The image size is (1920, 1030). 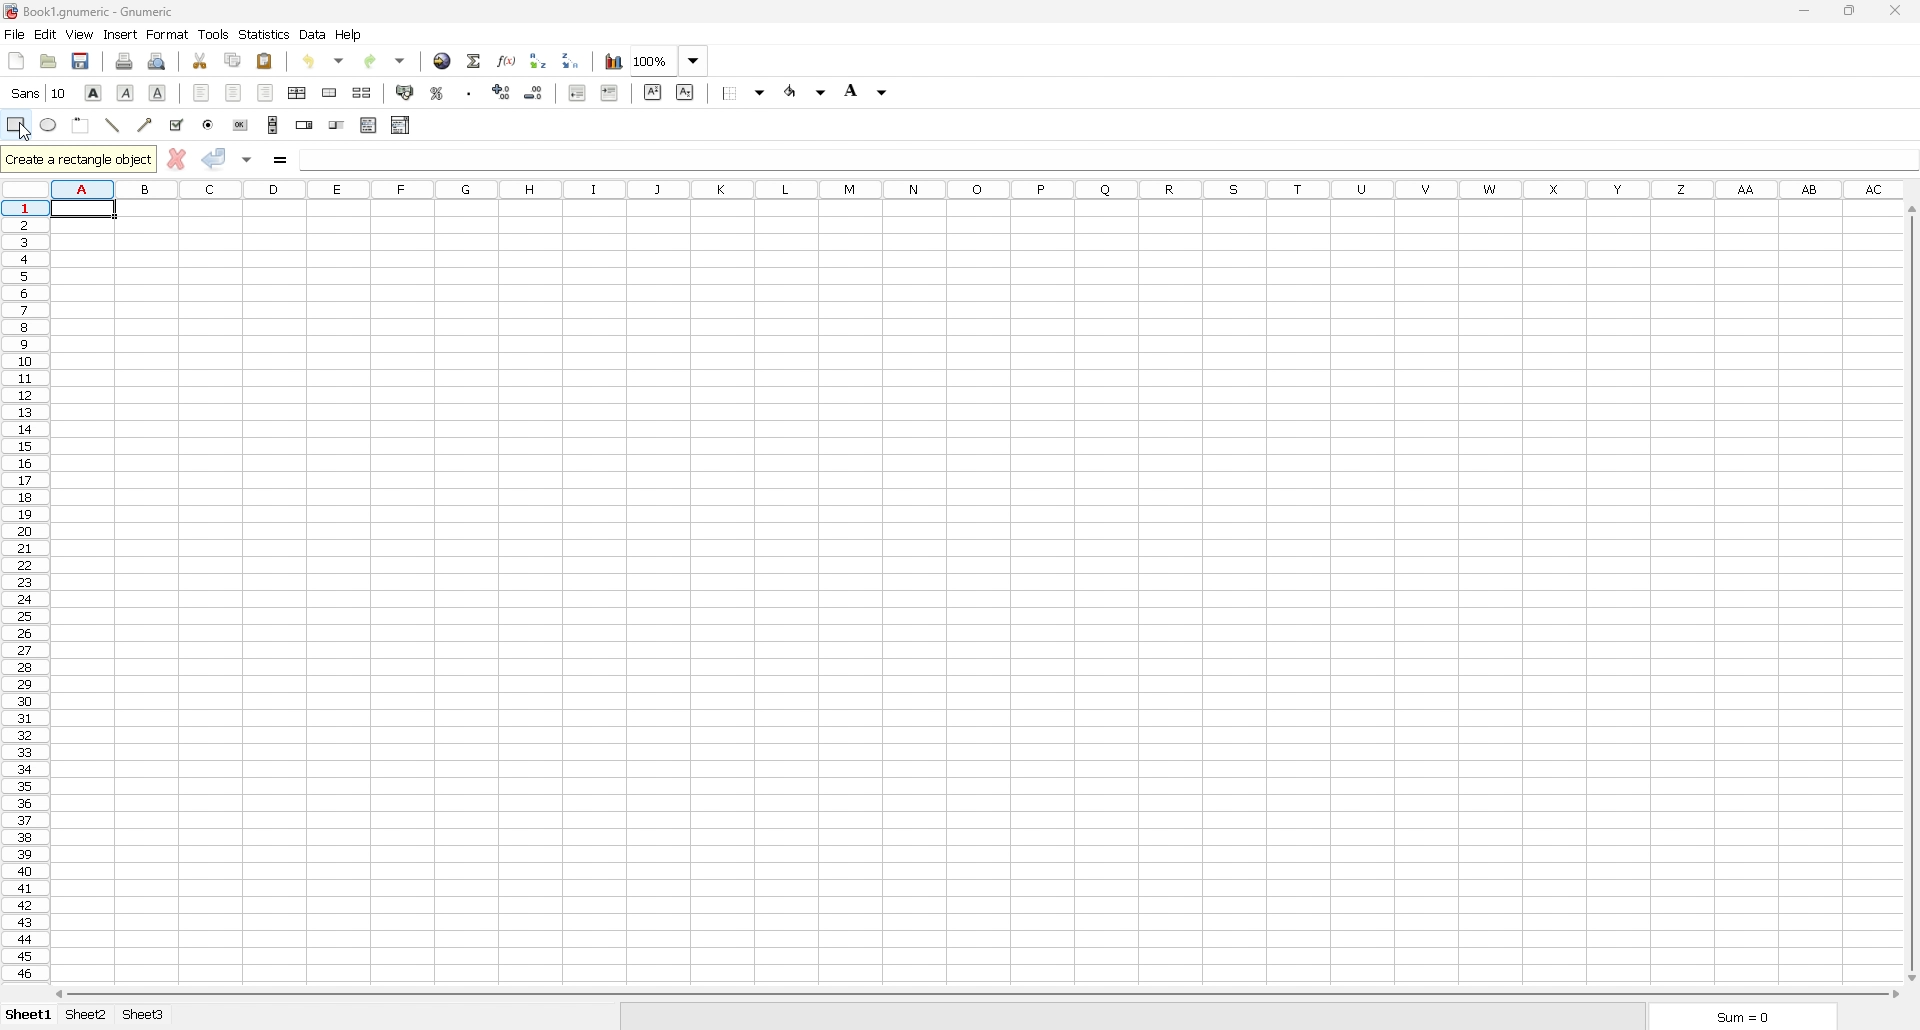 What do you see at coordinates (362, 93) in the screenshot?
I see `split merged cells` at bounding box center [362, 93].